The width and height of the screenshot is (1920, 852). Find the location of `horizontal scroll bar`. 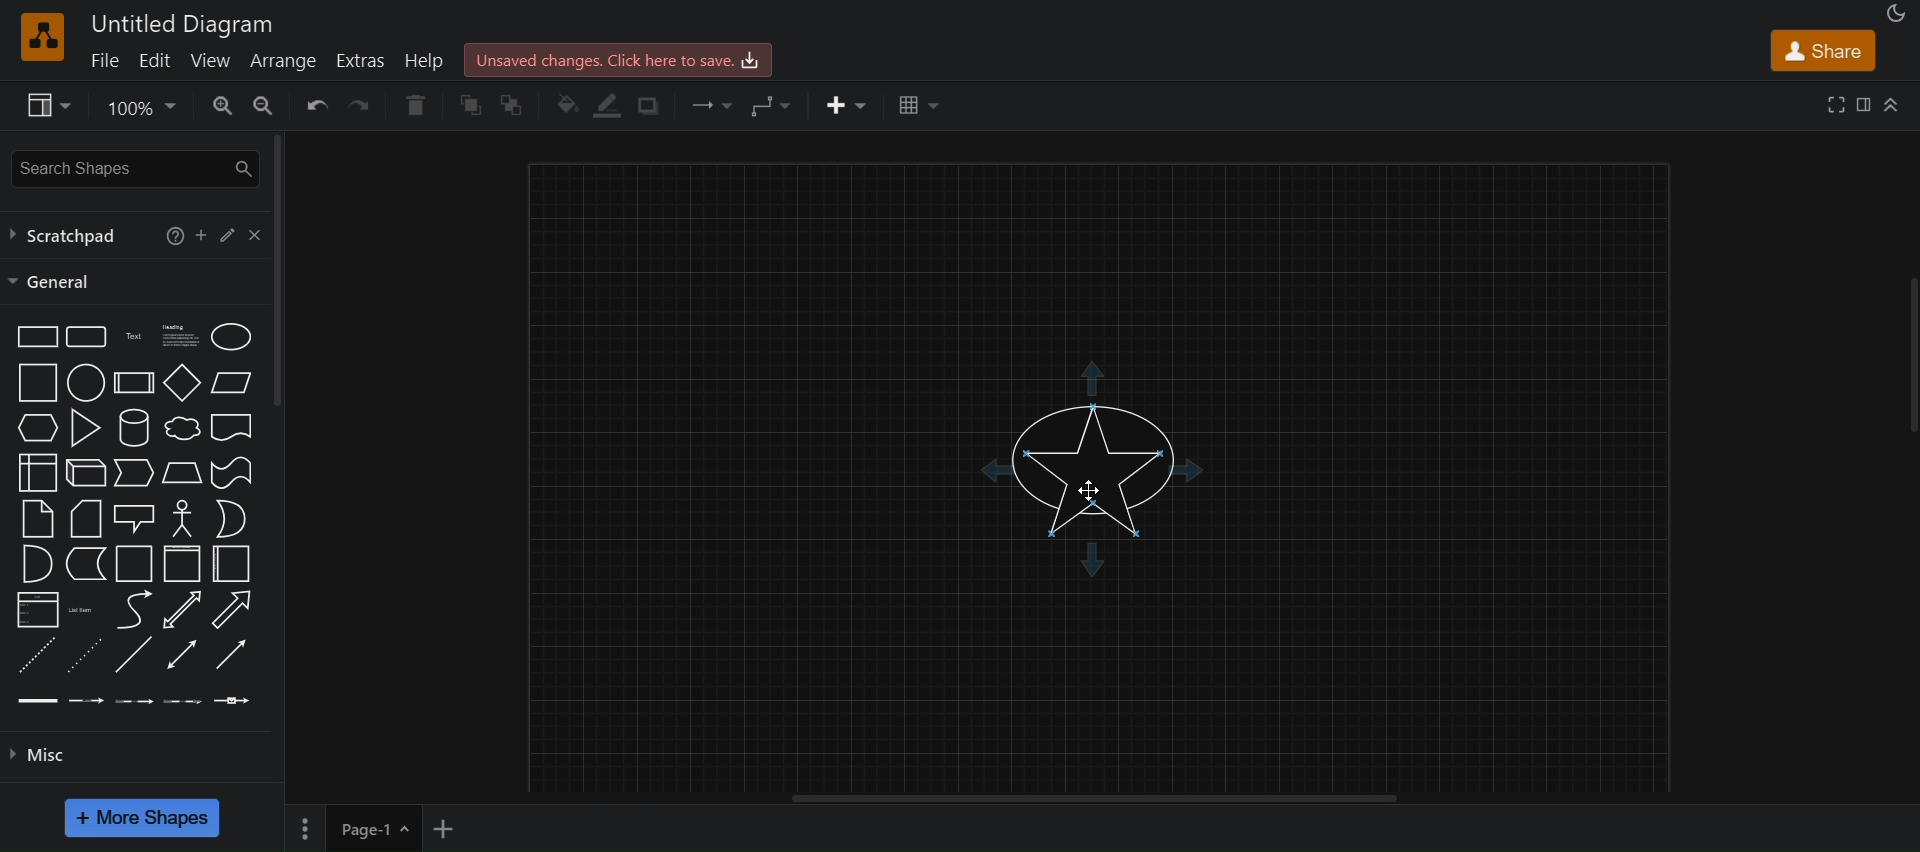

horizontal scroll bar is located at coordinates (1100, 802).